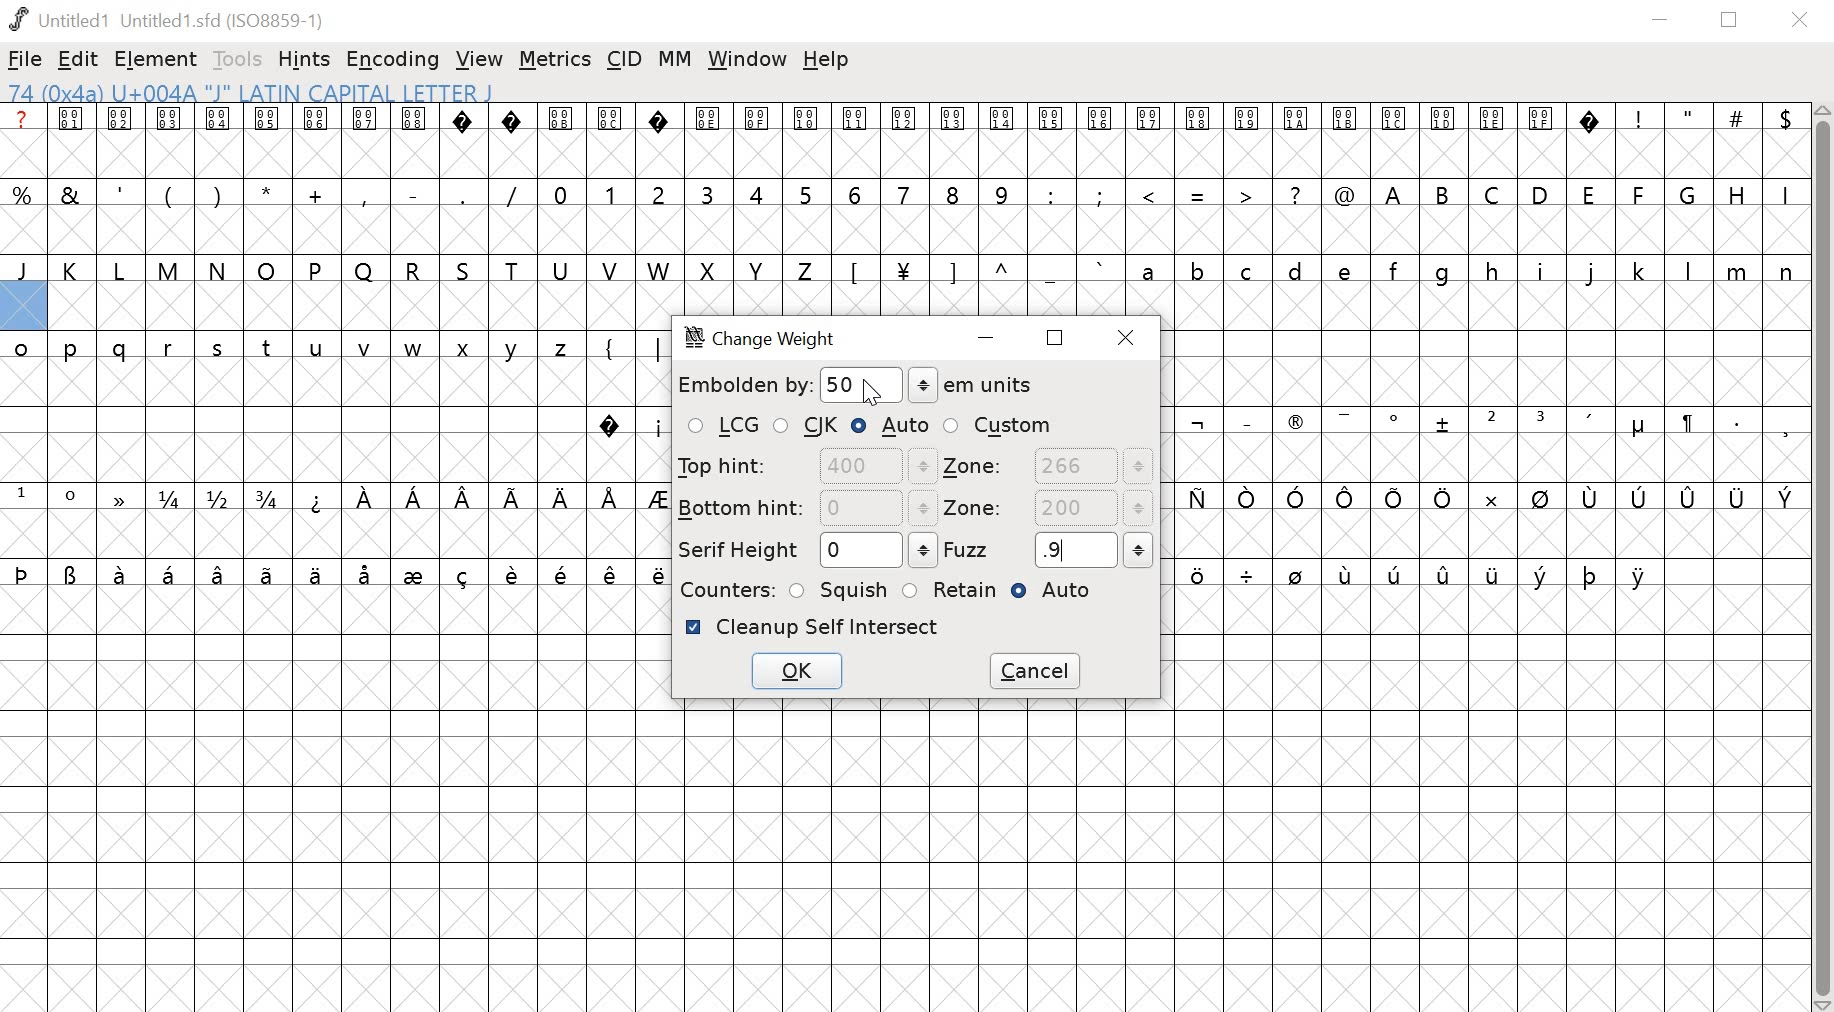  I want to click on lowercase letters, so click(296, 351).